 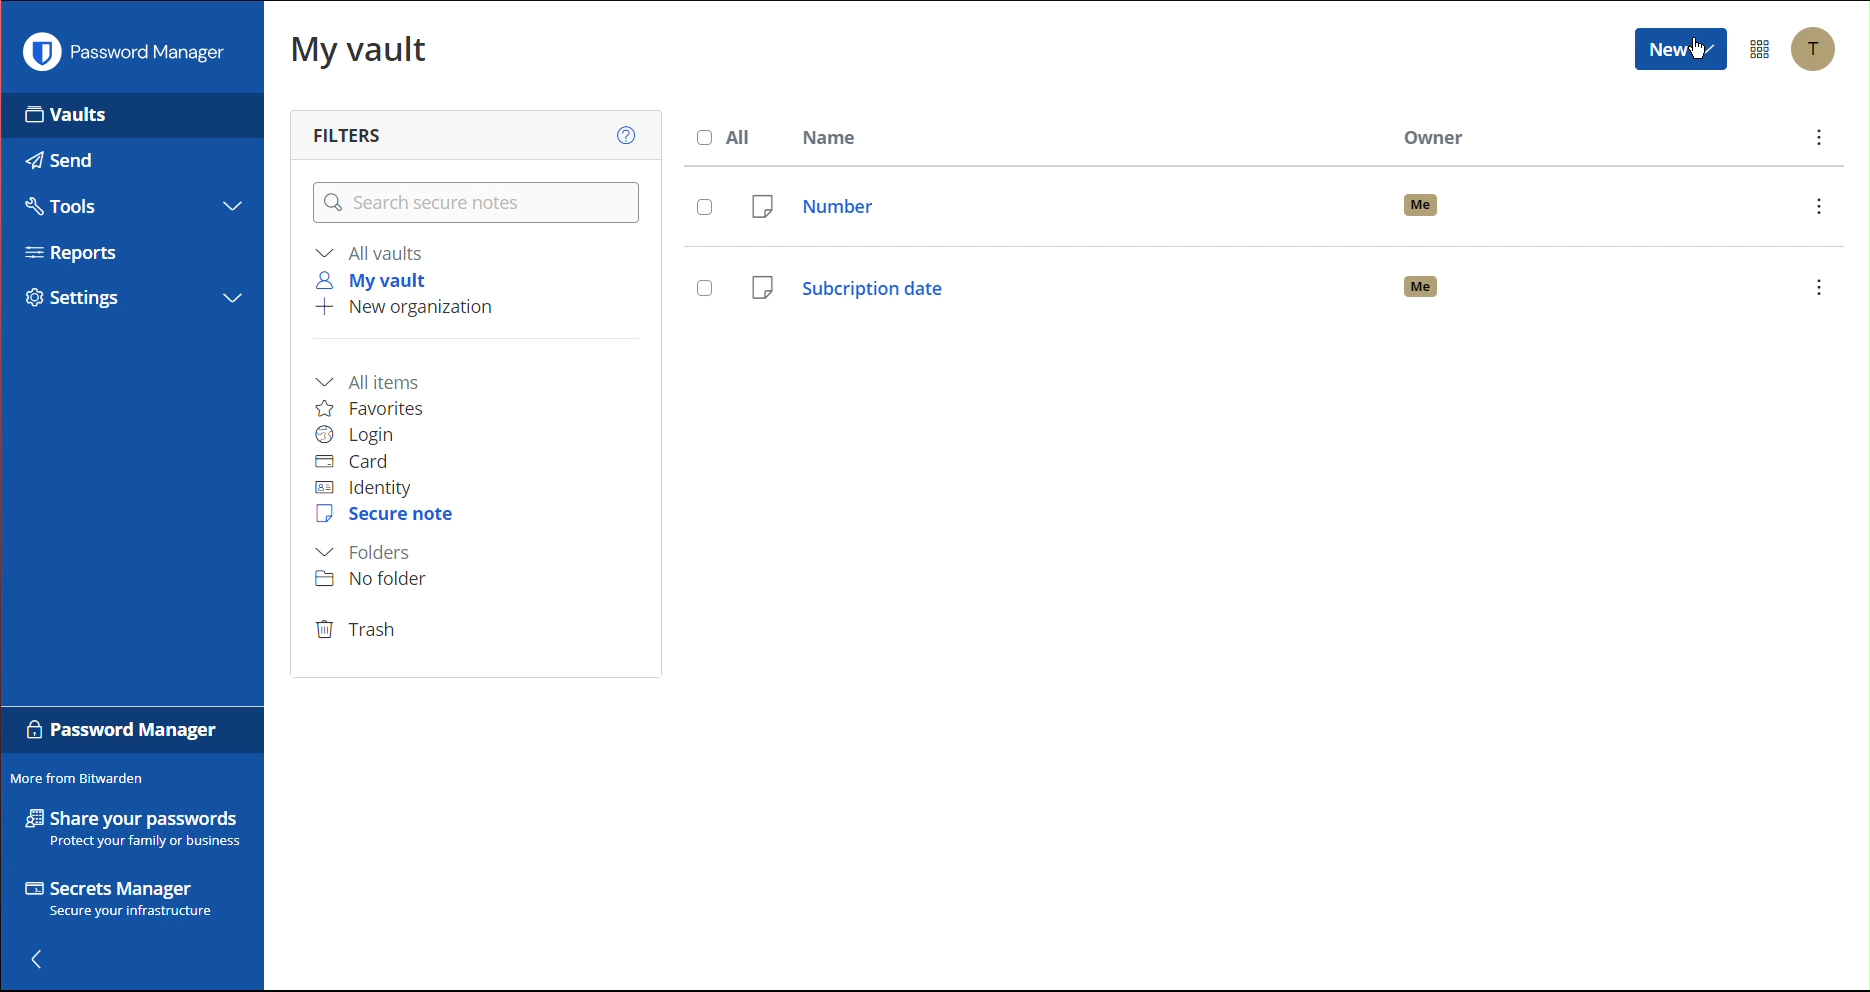 I want to click on Share your passwords, so click(x=128, y=829).